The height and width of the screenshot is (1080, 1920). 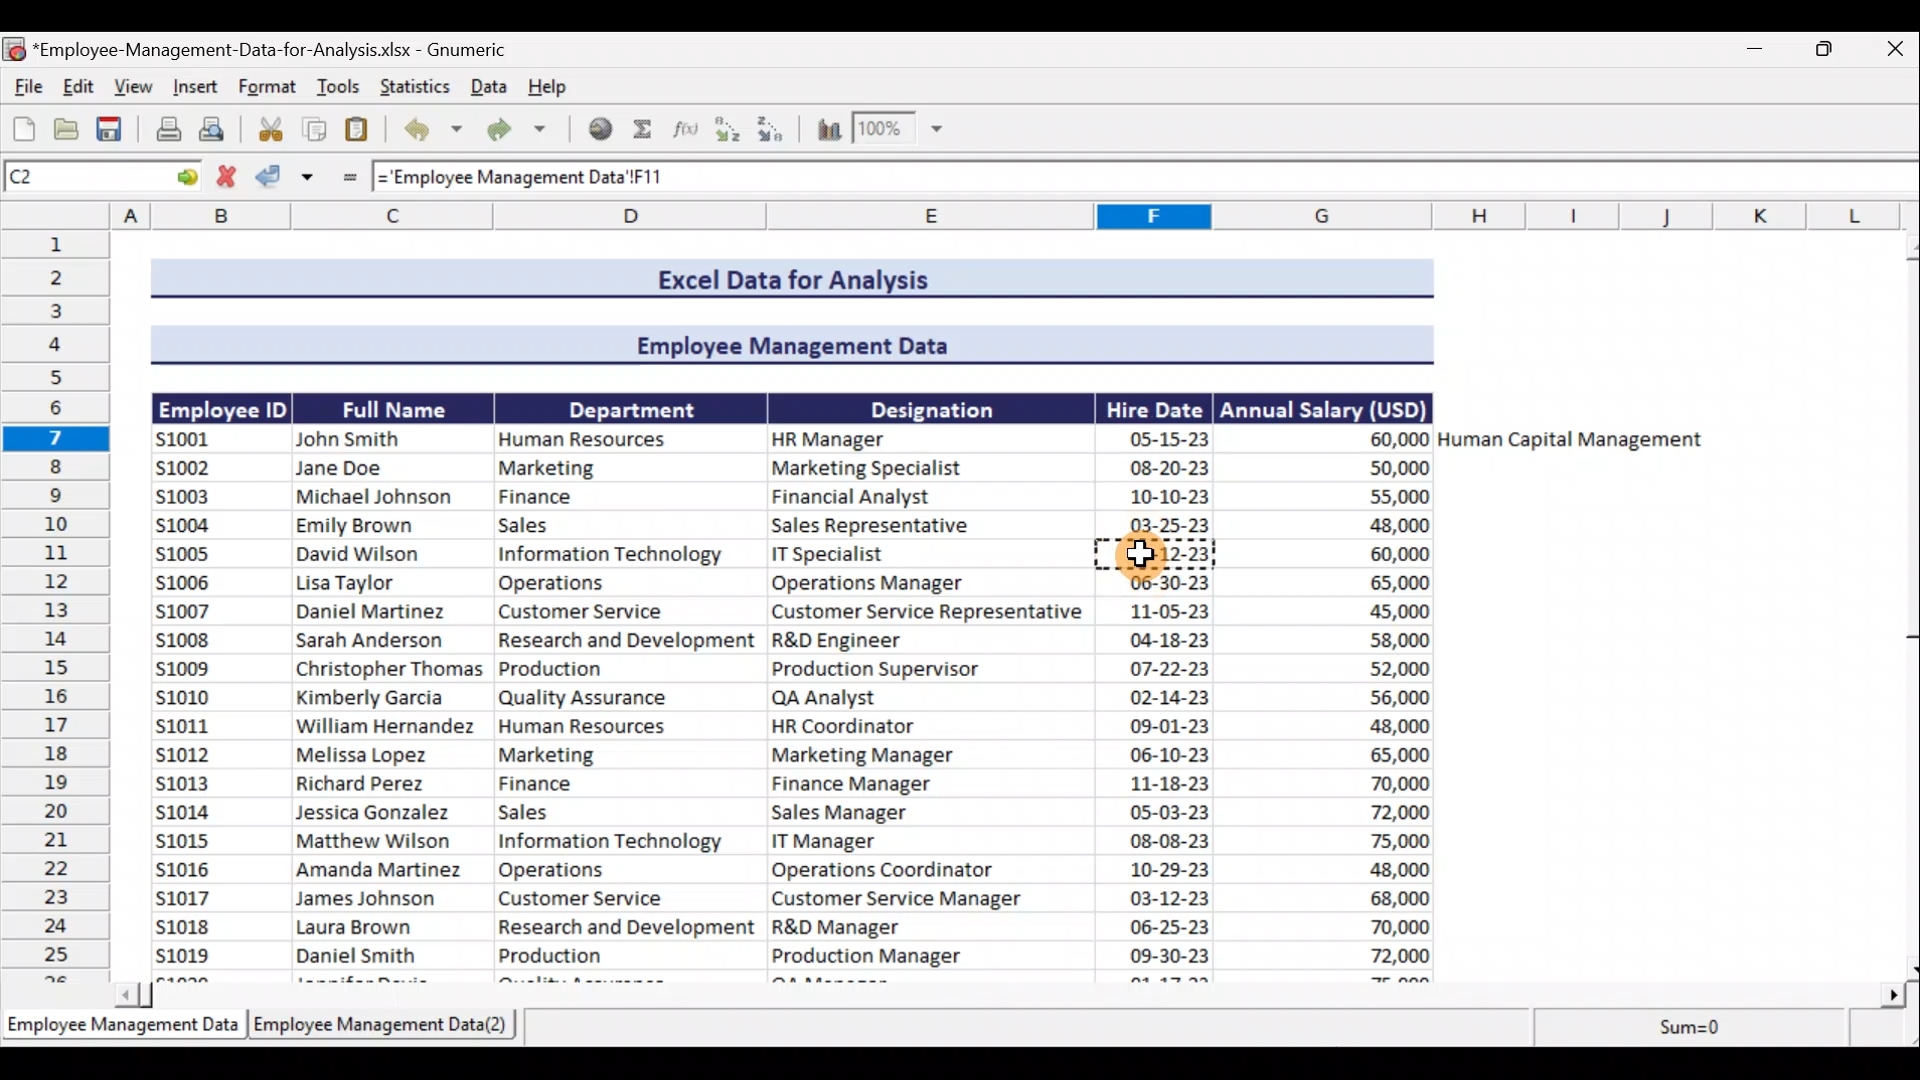 What do you see at coordinates (1897, 50) in the screenshot?
I see `Close` at bounding box center [1897, 50].